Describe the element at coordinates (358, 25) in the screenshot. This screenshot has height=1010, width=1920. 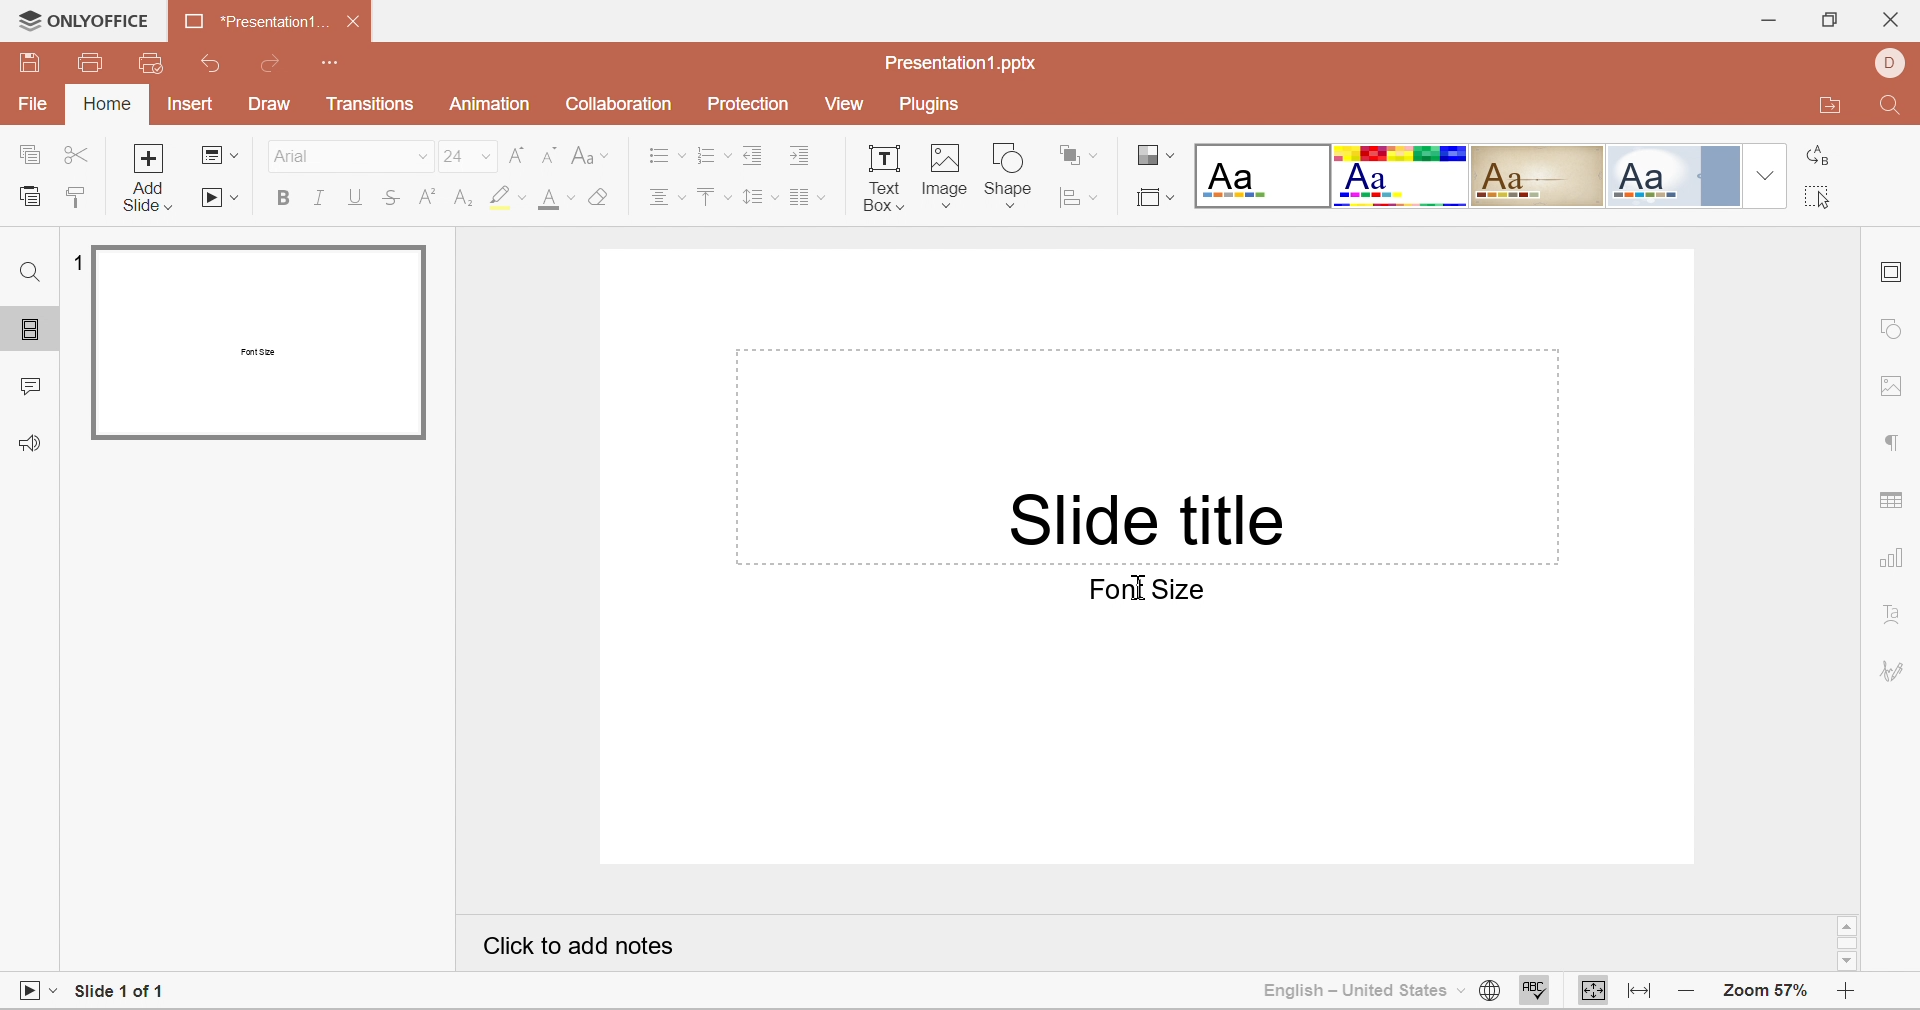
I see `Close` at that location.